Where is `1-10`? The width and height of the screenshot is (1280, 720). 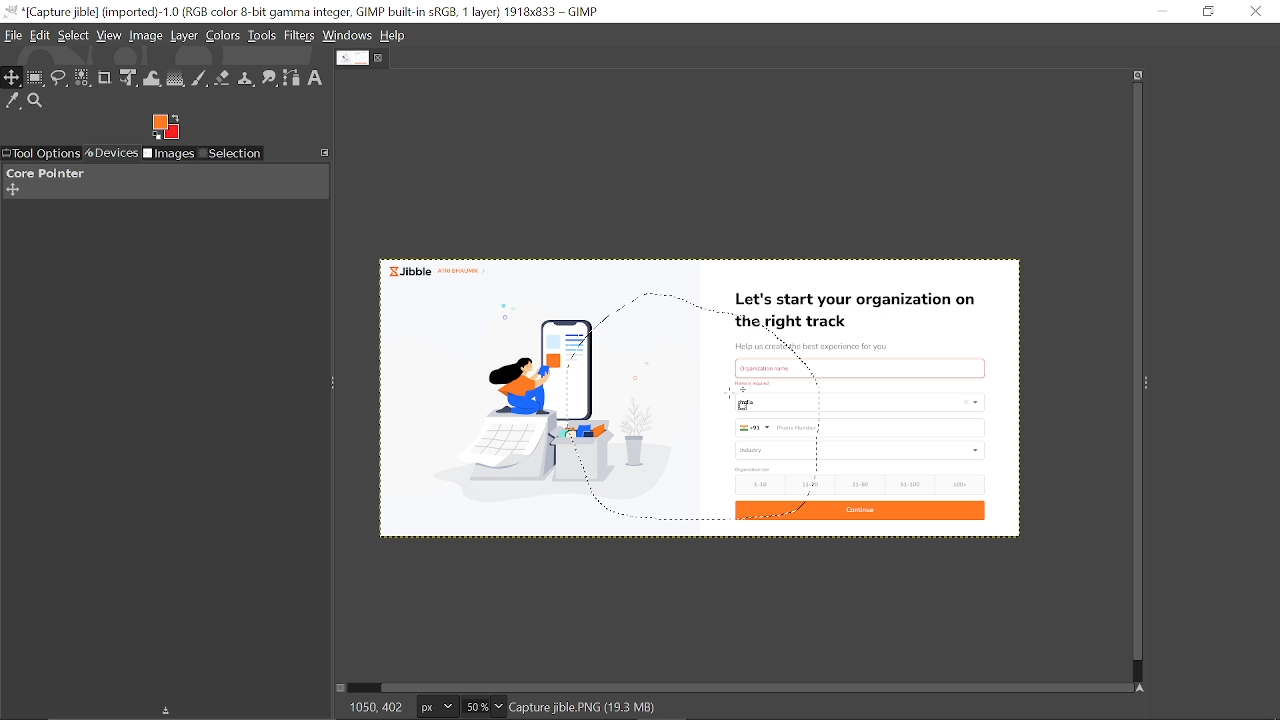 1-10 is located at coordinates (754, 484).